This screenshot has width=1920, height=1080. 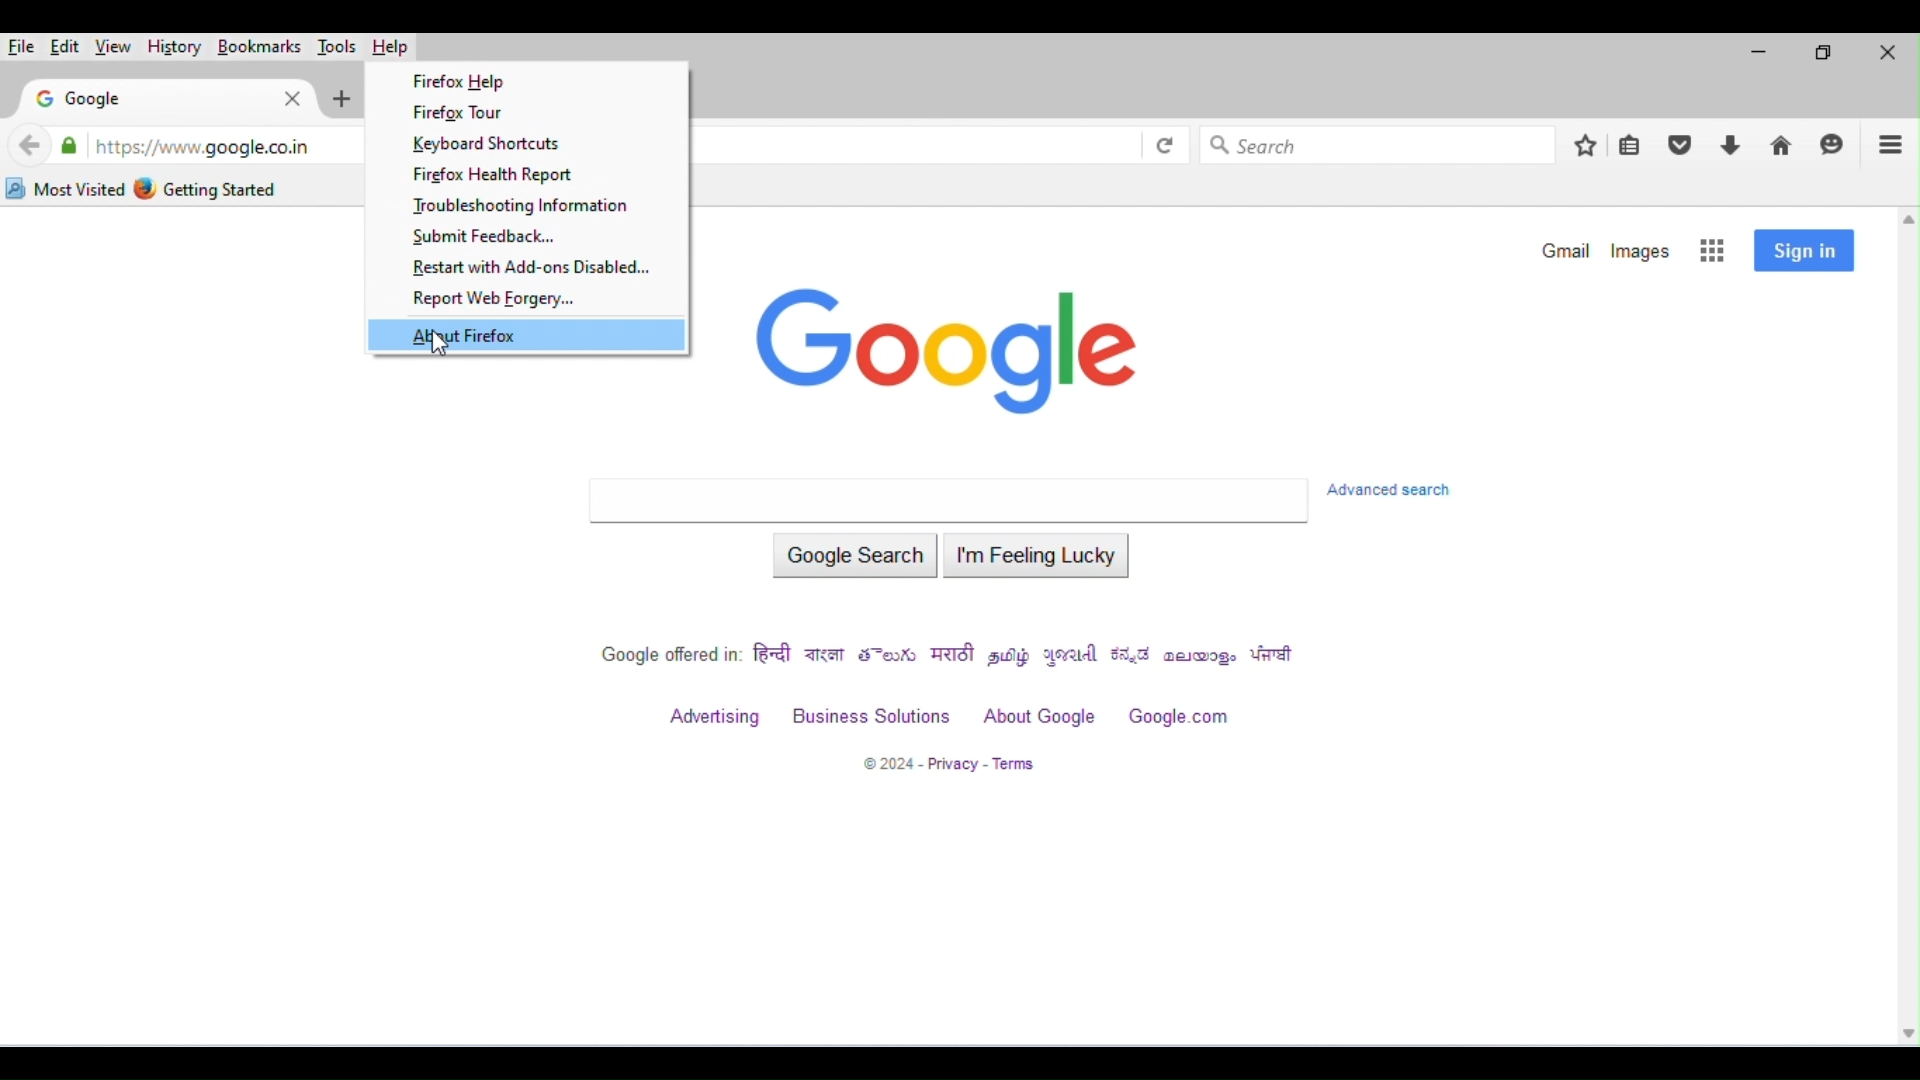 I want to click on i am feeling lucky, so click(x=1041, y=560).